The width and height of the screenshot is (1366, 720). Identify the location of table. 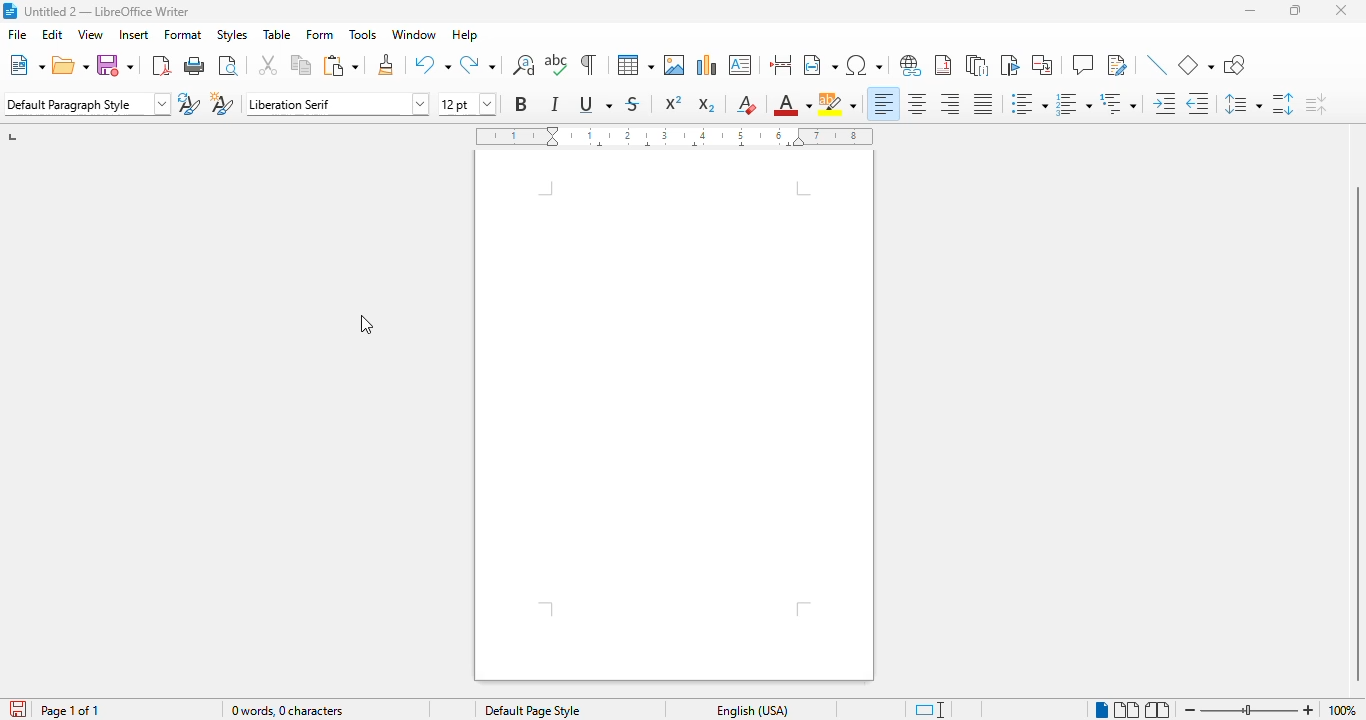
(634, 65).